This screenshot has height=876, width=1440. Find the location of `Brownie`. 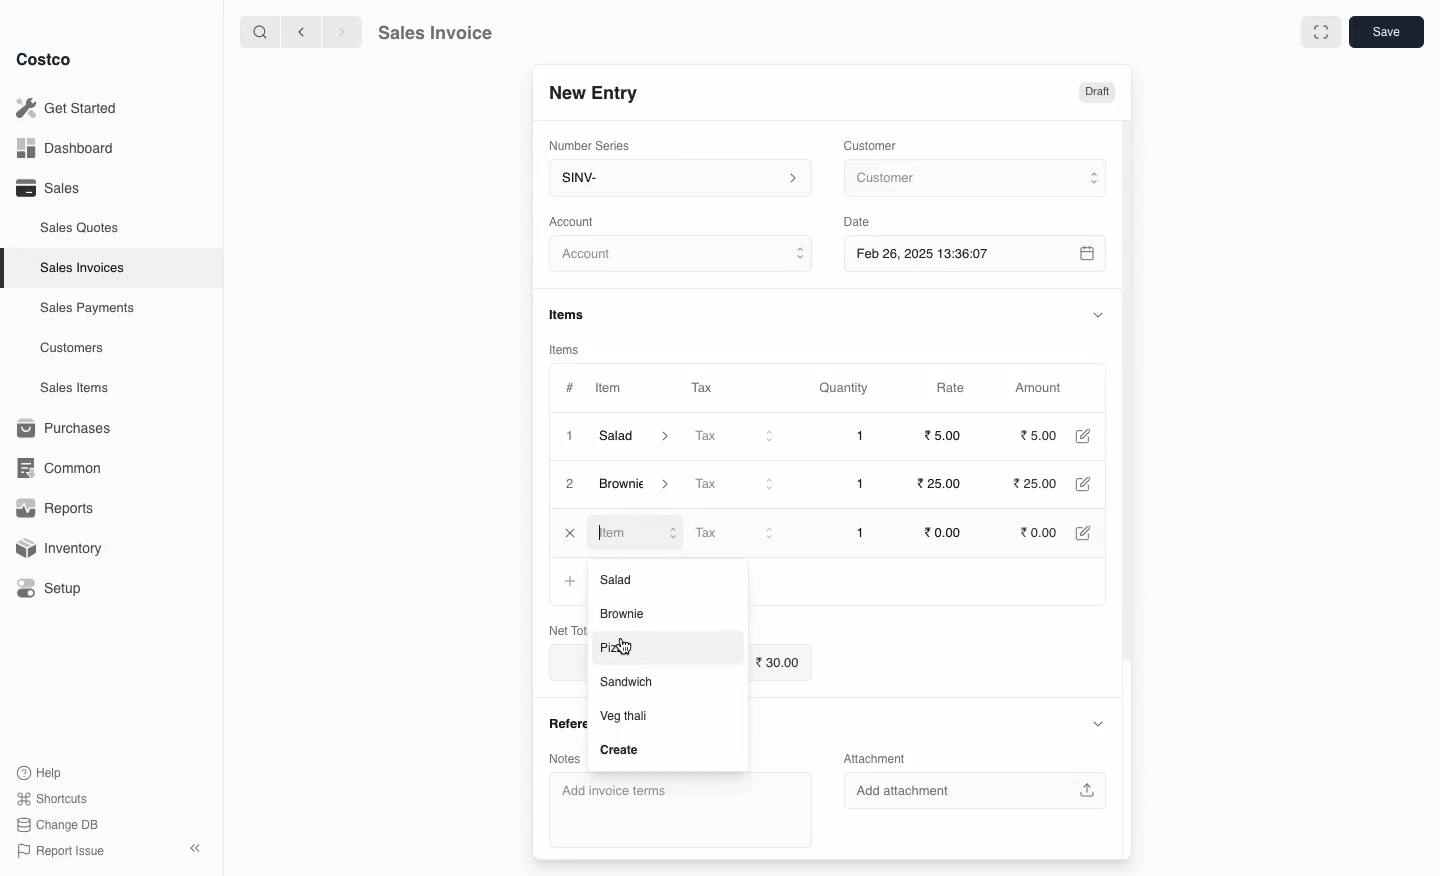

Brownie is located at coordinates (627, 613).